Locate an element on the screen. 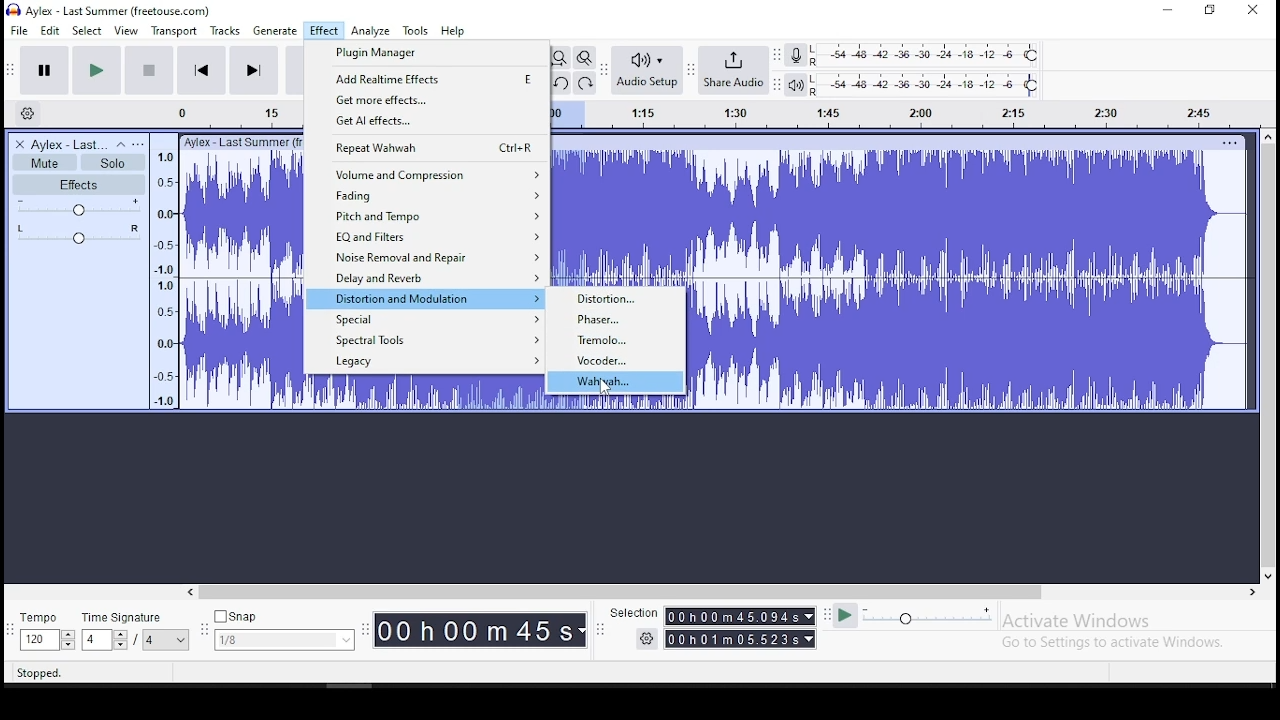  audio is located at coordinates (70, 145).